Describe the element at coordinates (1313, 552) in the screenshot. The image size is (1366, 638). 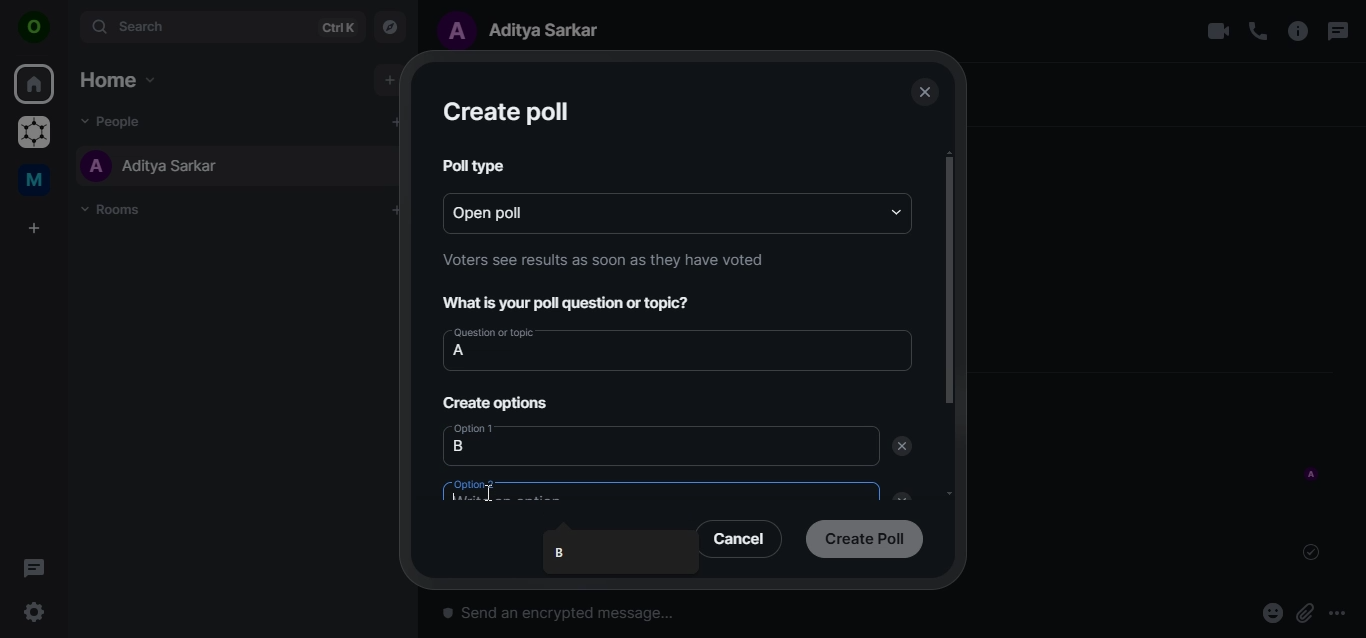
I see `message sent` at that location.